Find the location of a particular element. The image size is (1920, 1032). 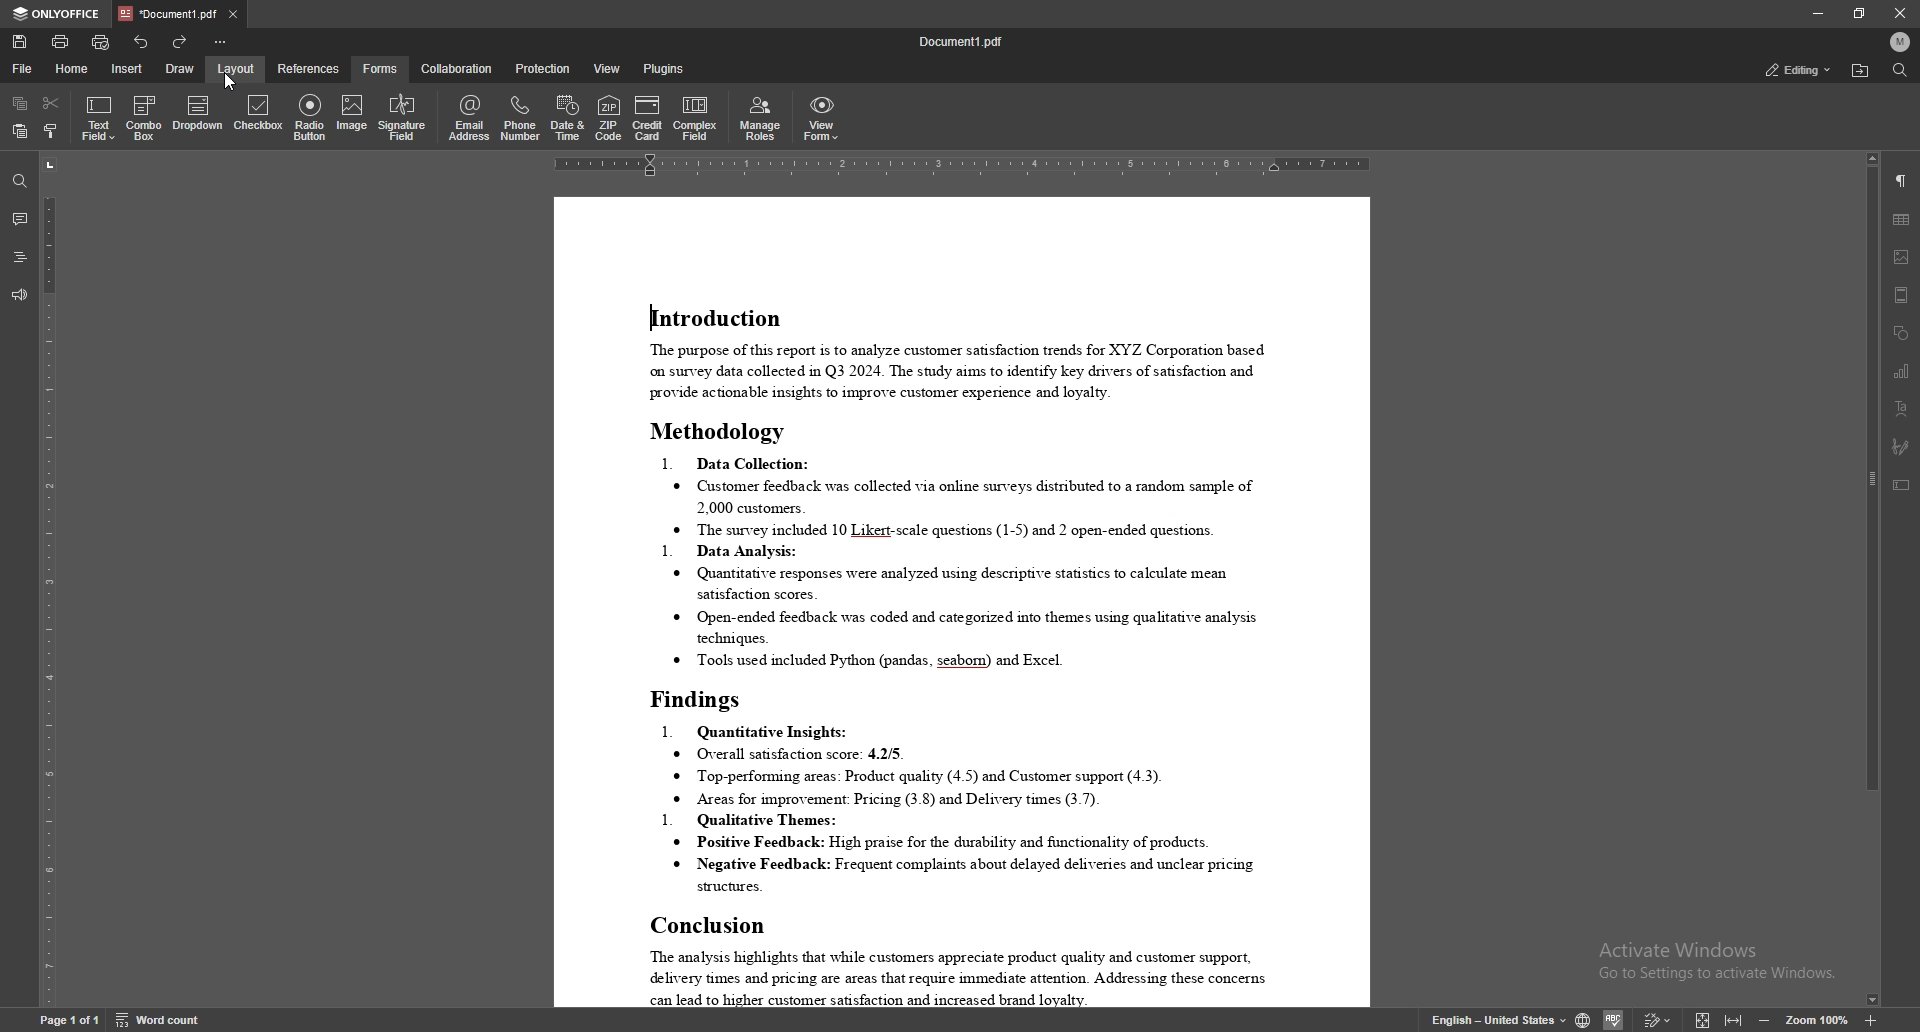

paragraph is located at coordinates (1902, 180).